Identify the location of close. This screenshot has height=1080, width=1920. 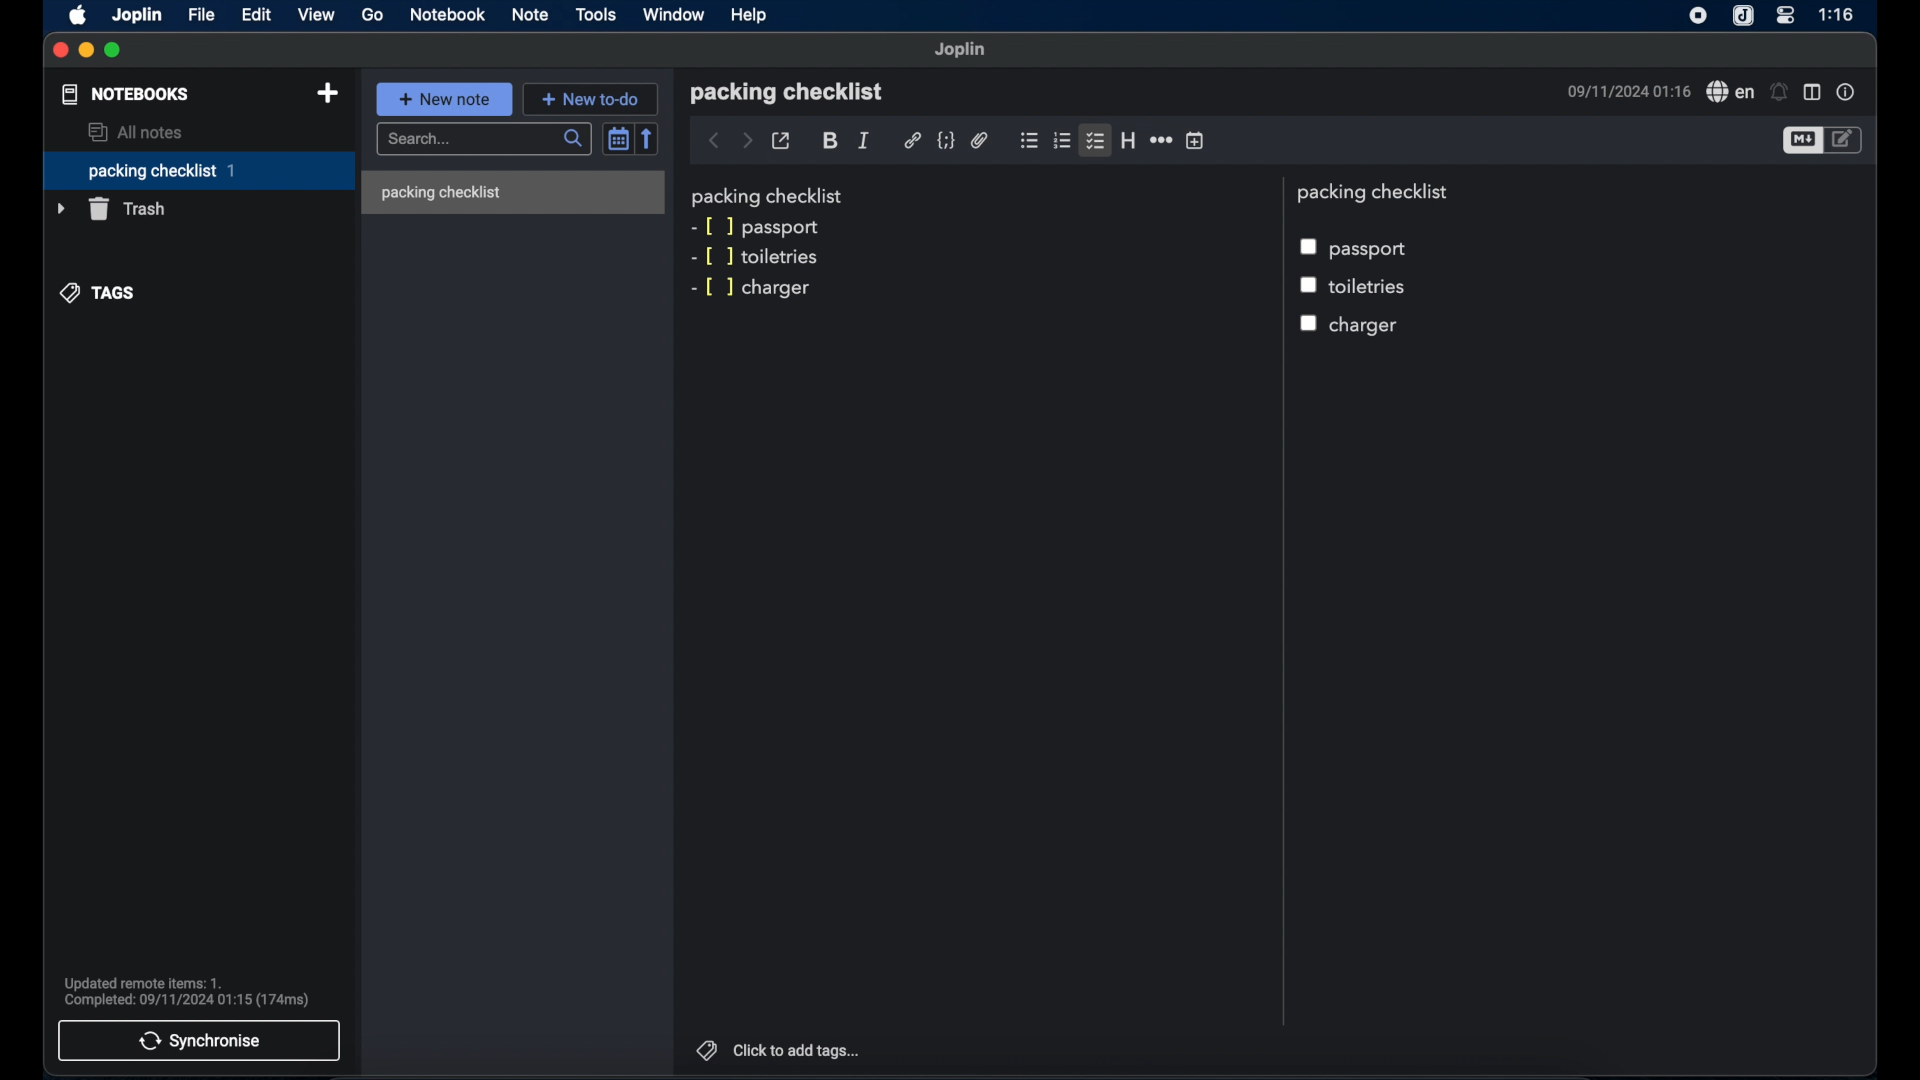
(60, 50).